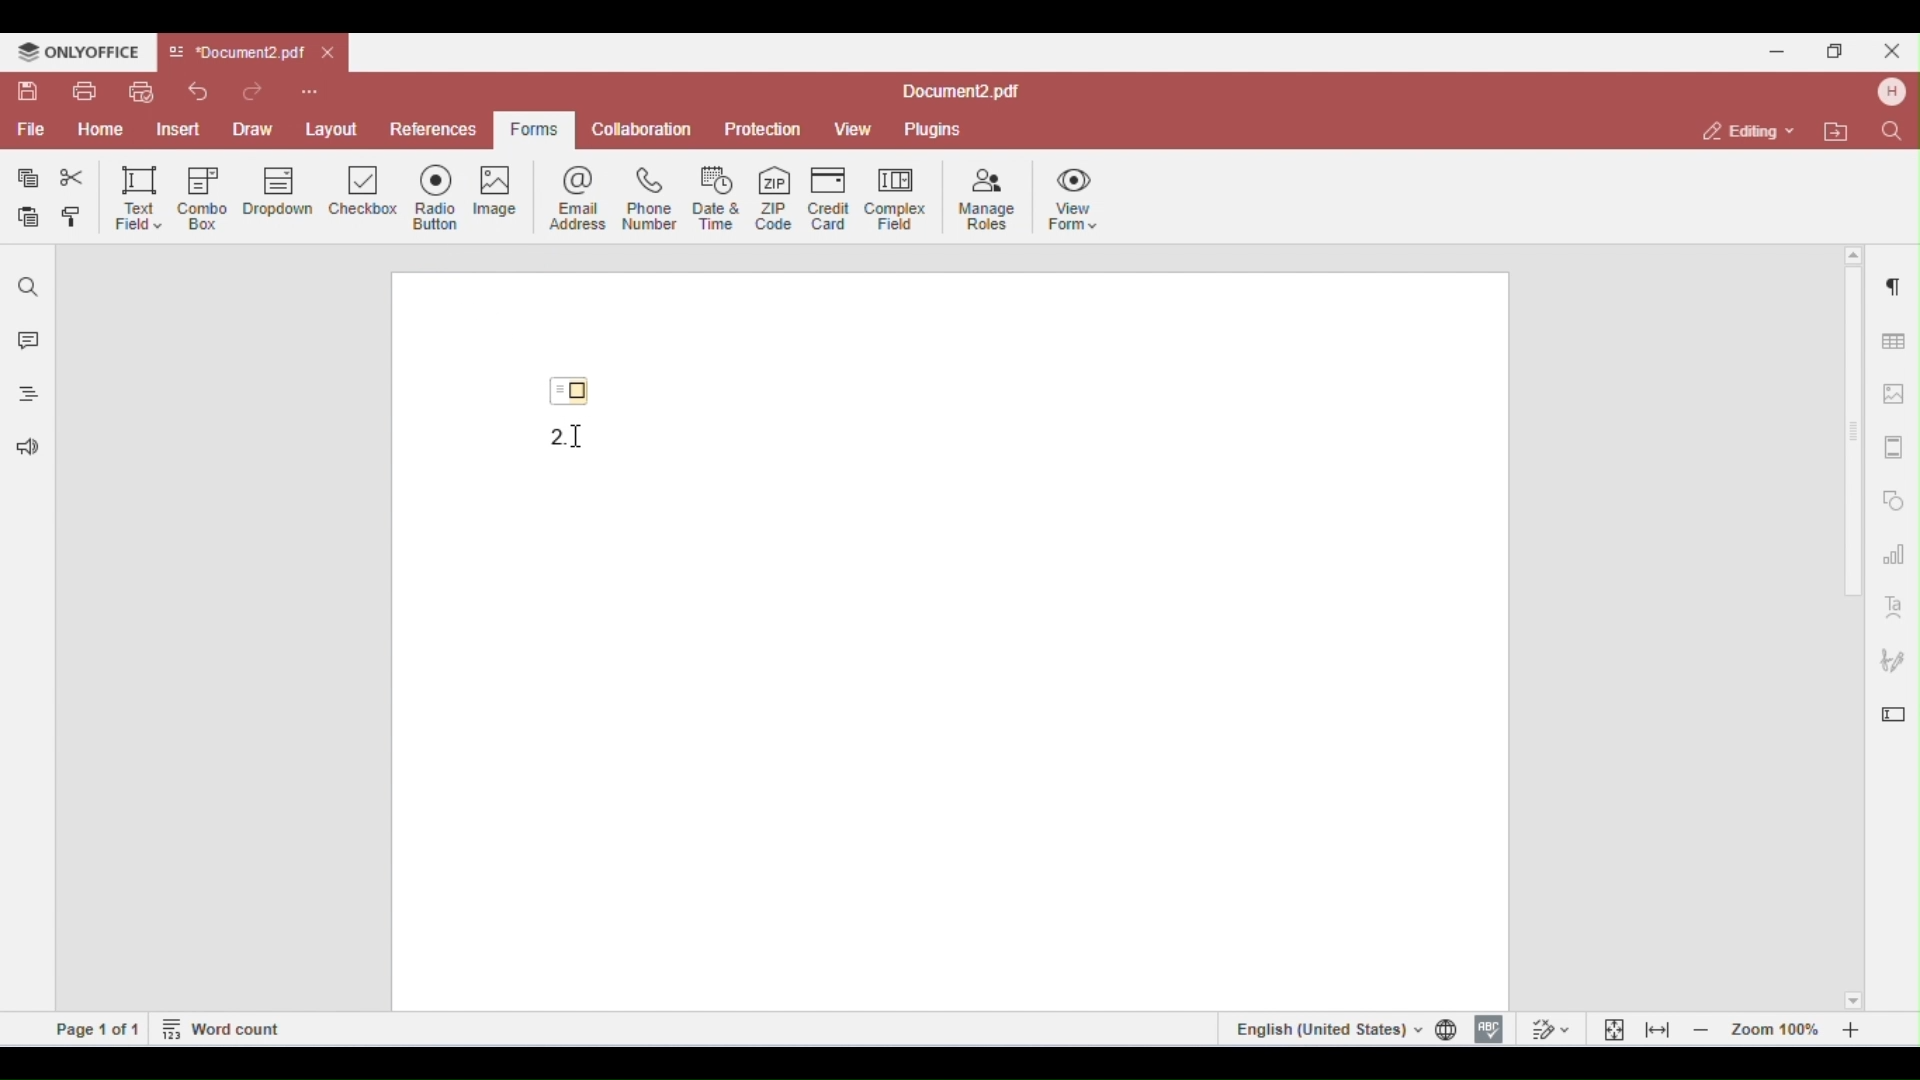  I want to click on home, so click(100, 130).